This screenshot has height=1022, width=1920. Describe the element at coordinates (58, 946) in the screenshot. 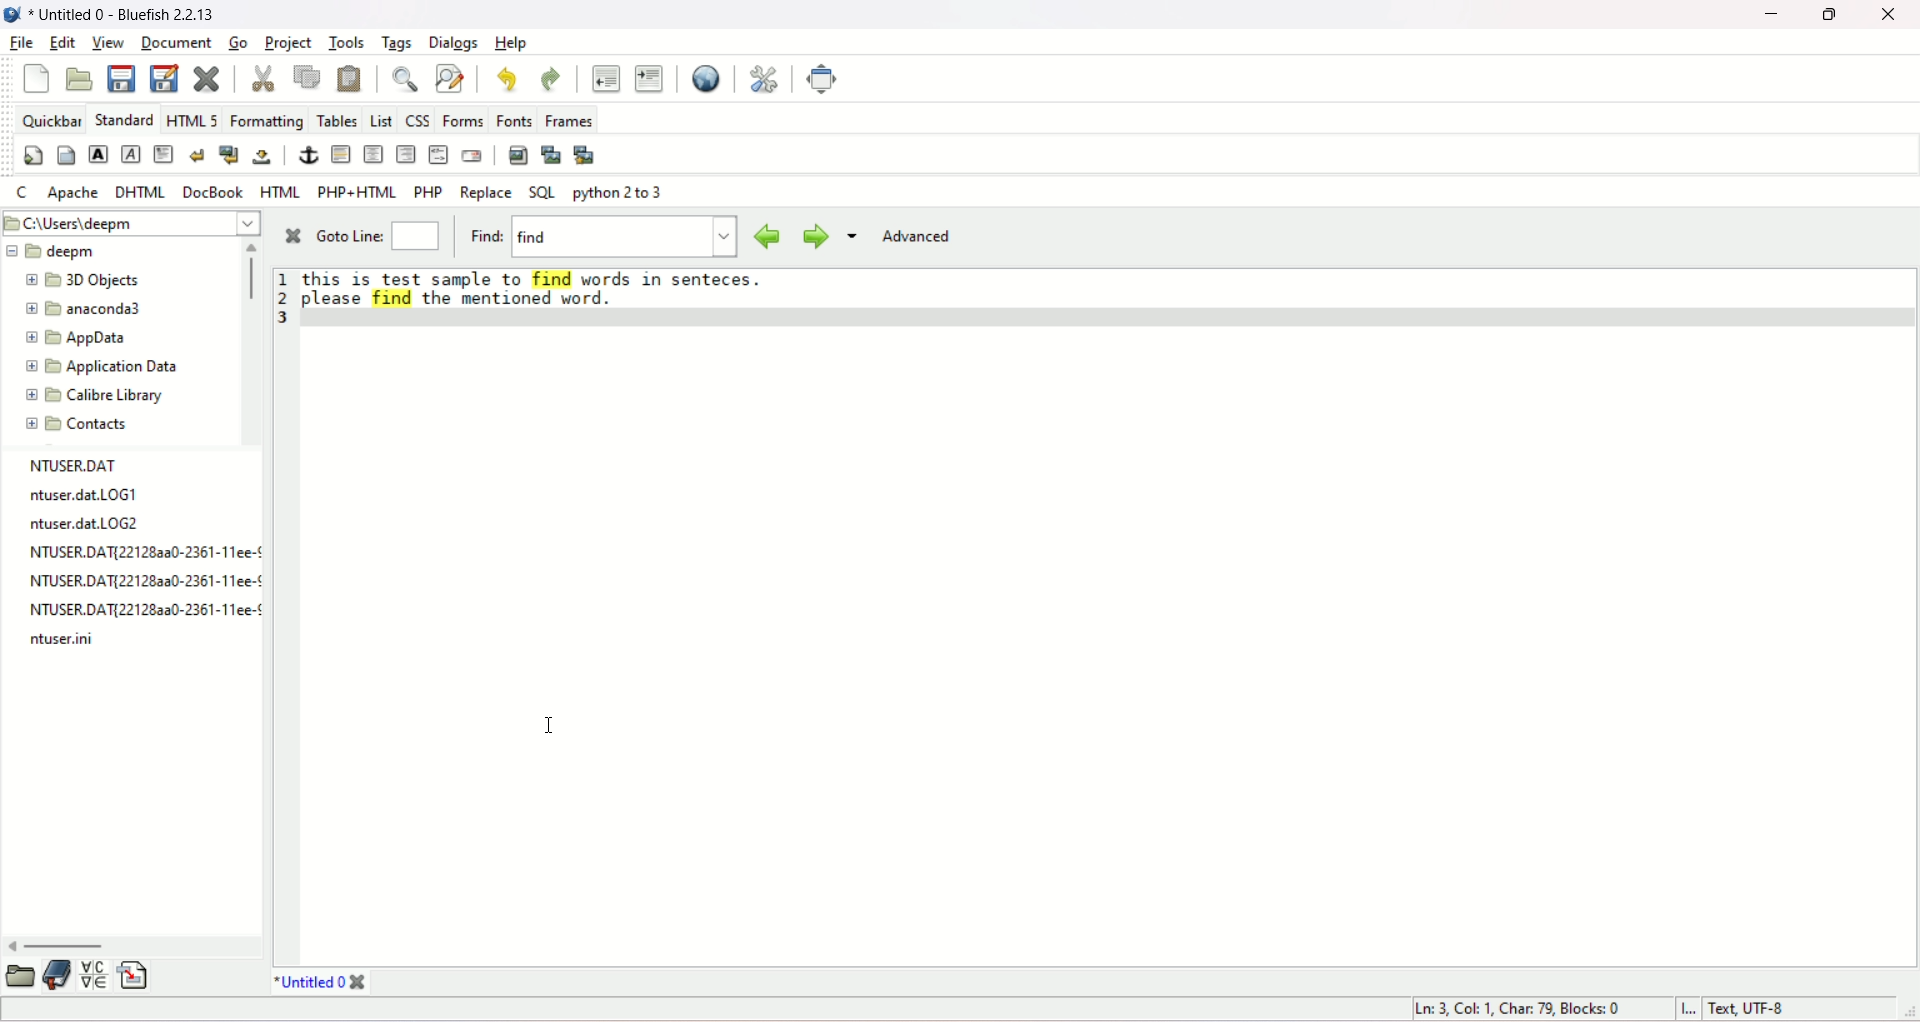

I see `horizontal scroll bar` at that location.